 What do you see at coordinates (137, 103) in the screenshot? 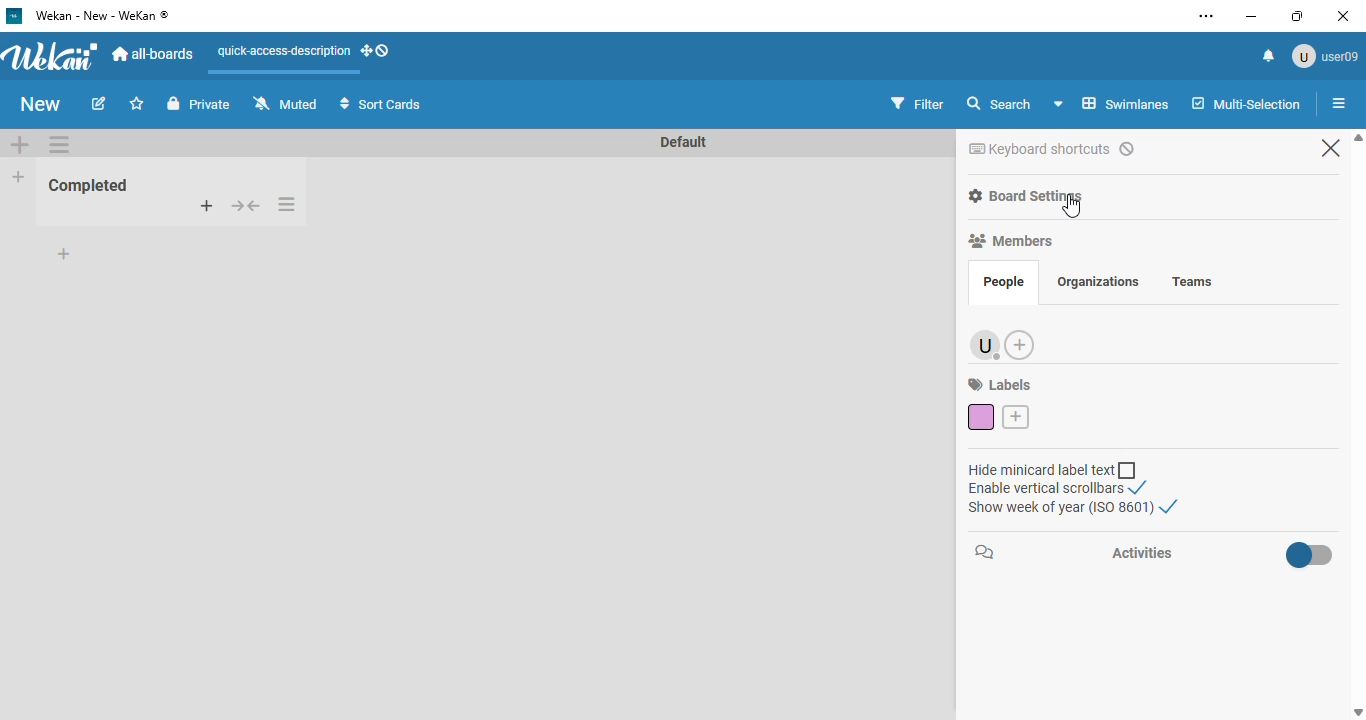
I see `Add to favorite` at bounding box center [137, 103].